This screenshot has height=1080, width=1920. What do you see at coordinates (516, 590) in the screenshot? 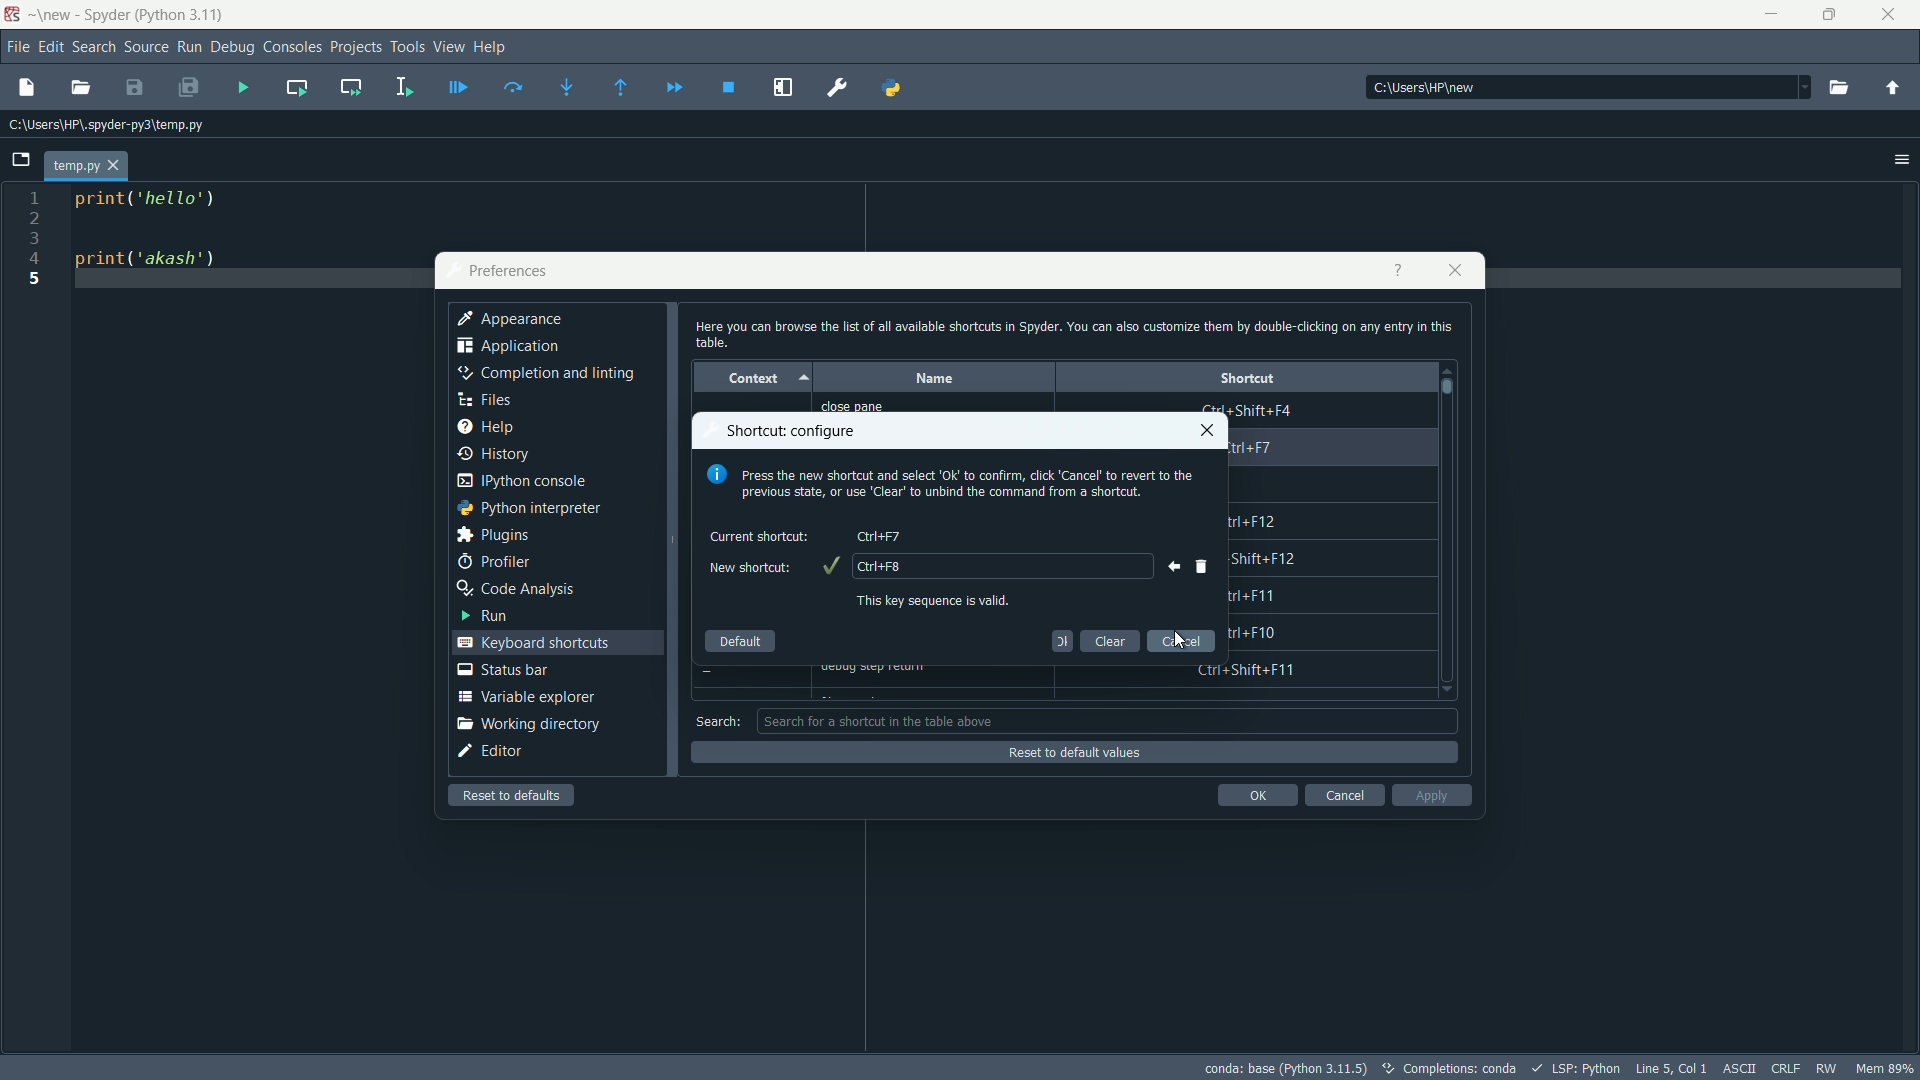
I see `code analysis` at bounding box center [516, 590].